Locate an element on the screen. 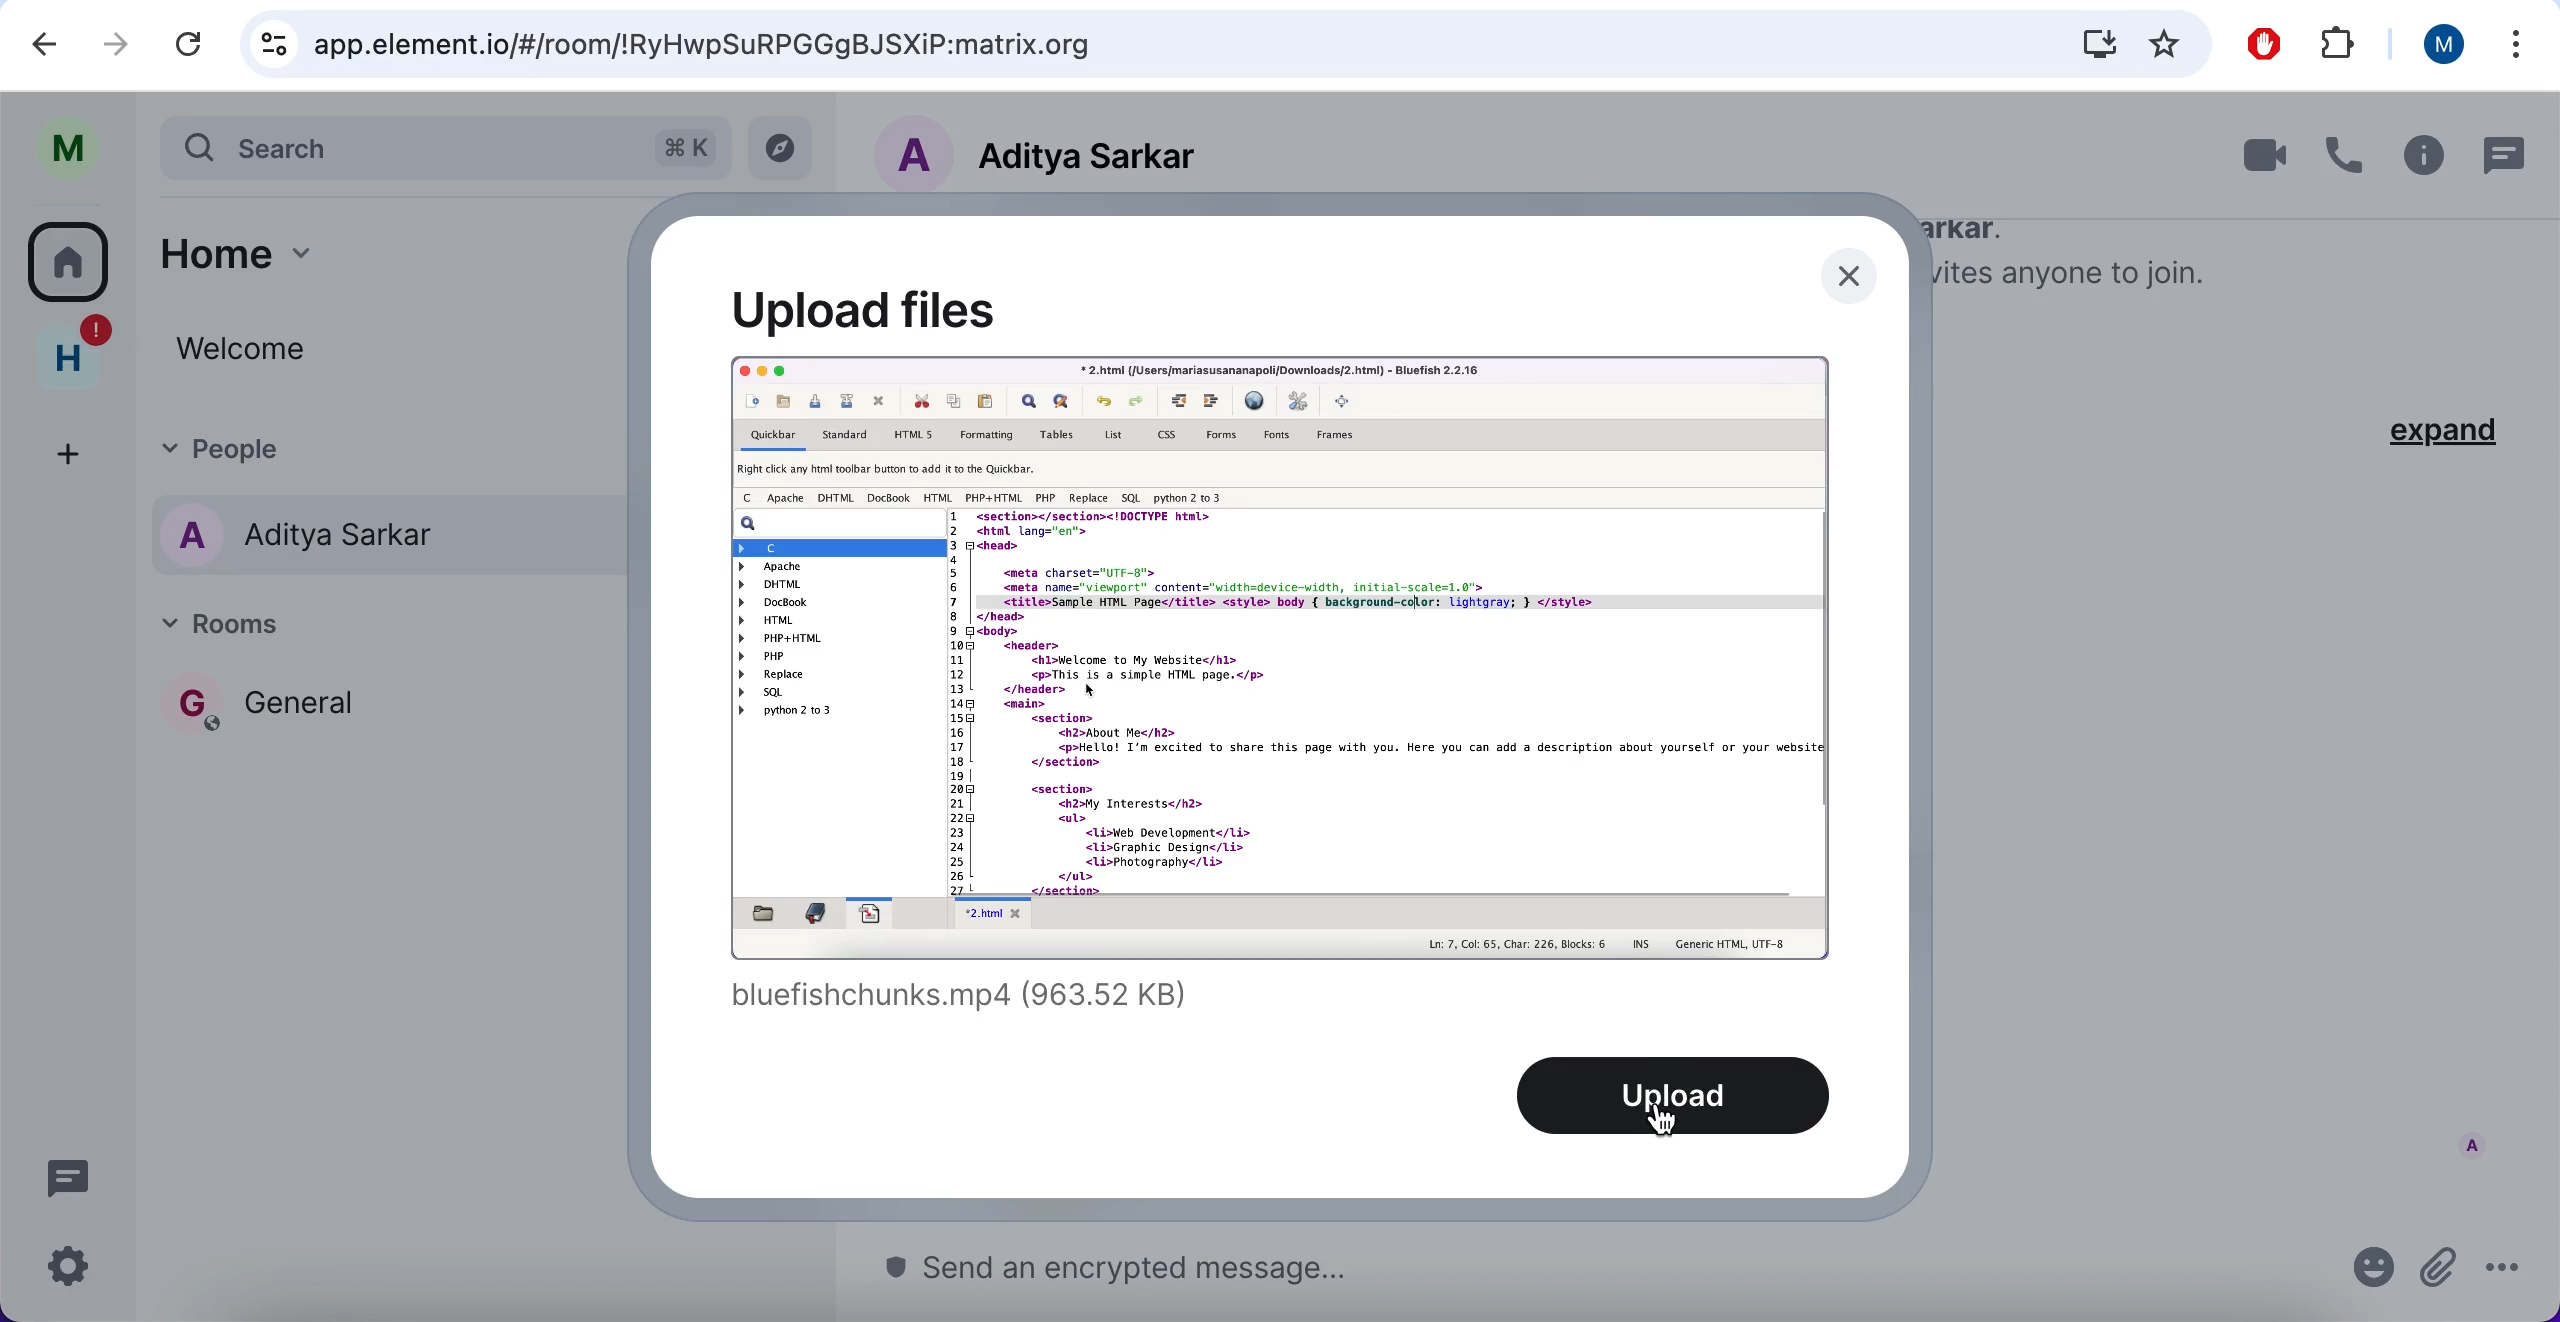  upload files is located at coordinates (874, 313).